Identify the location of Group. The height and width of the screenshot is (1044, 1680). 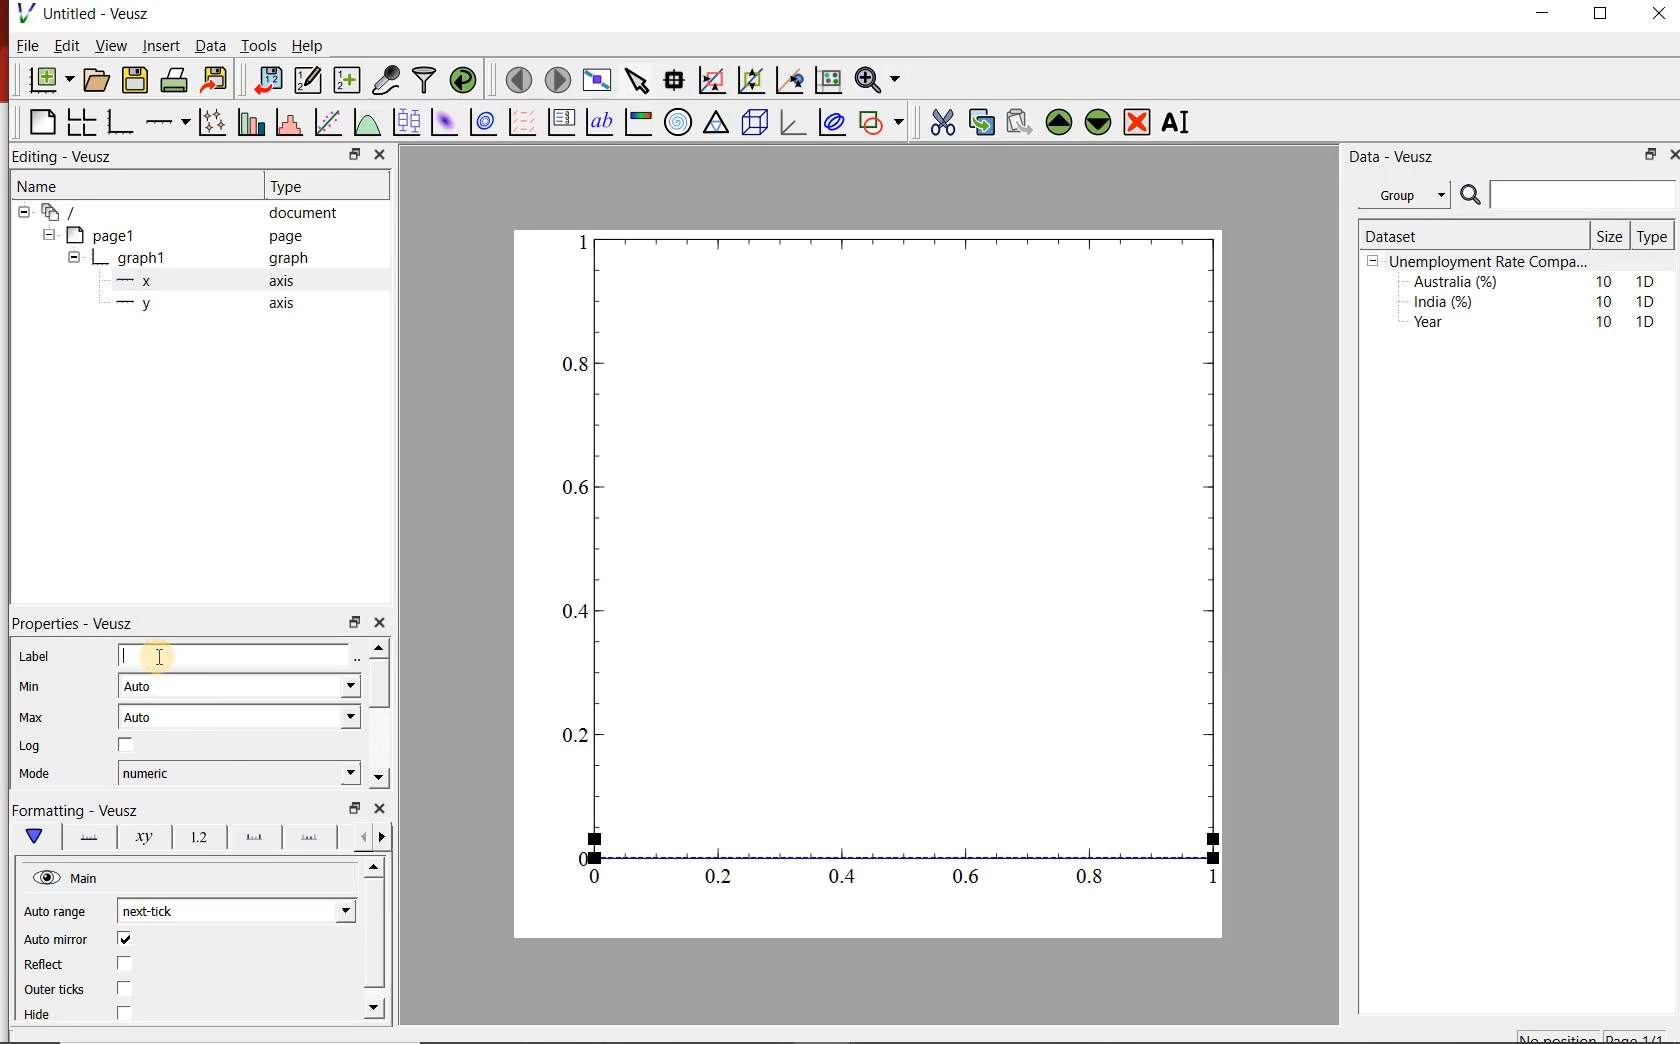
(1407, 195).